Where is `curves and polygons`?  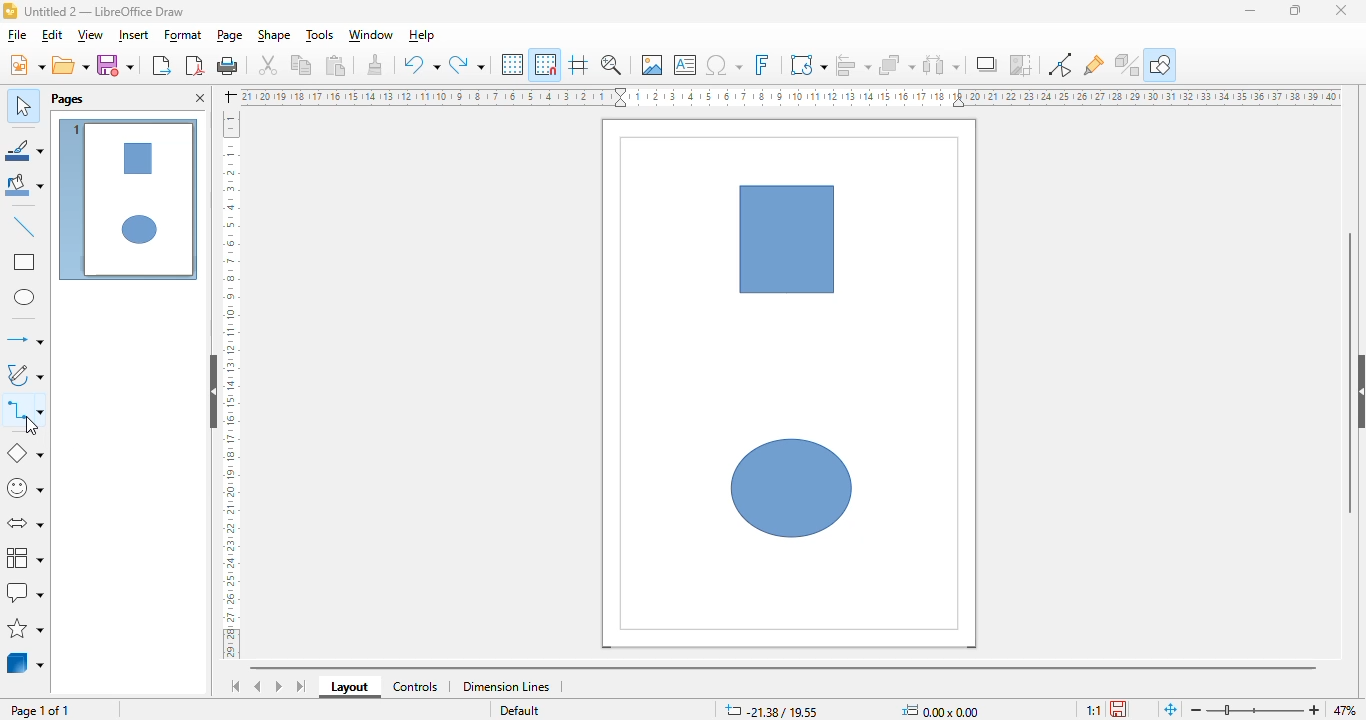 curves and polygons is located at coordinates (26, 376).